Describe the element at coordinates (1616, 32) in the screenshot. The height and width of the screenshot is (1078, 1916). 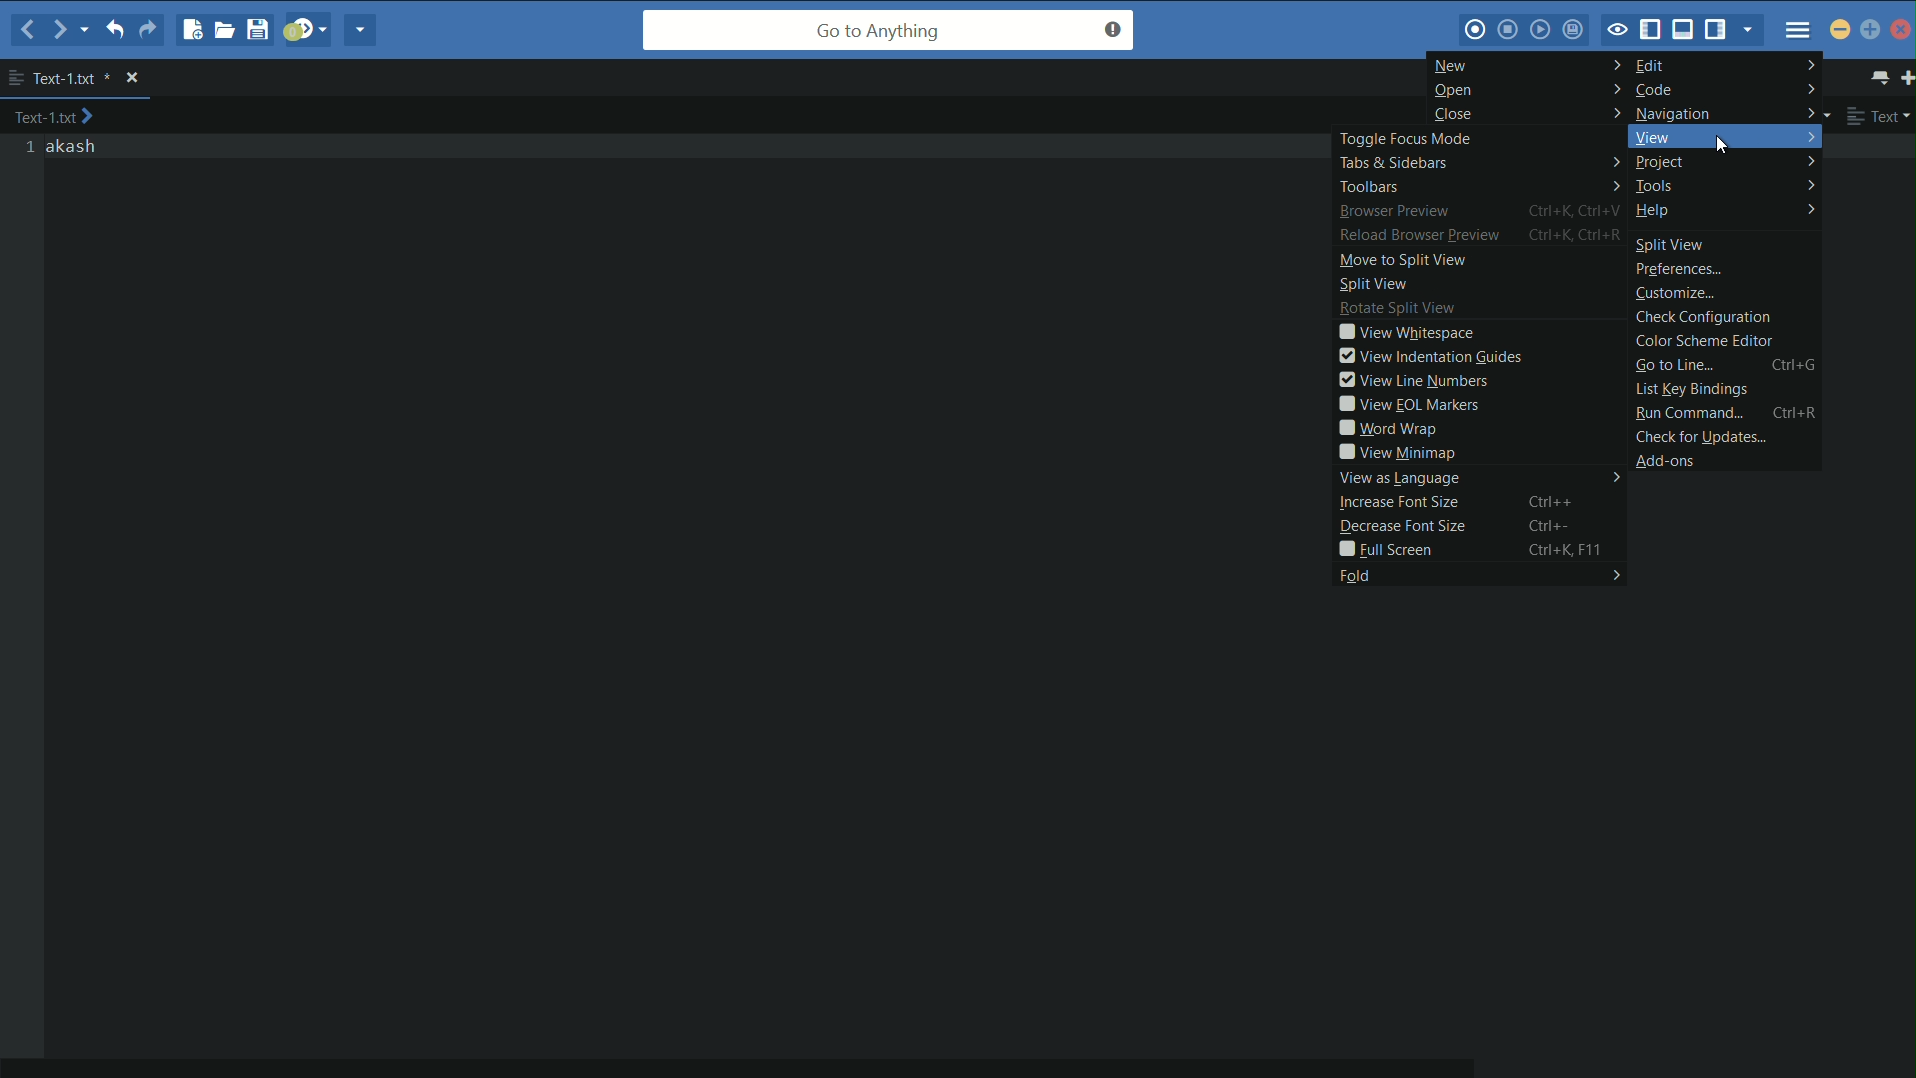
I see `toggle focus mode` at that location.